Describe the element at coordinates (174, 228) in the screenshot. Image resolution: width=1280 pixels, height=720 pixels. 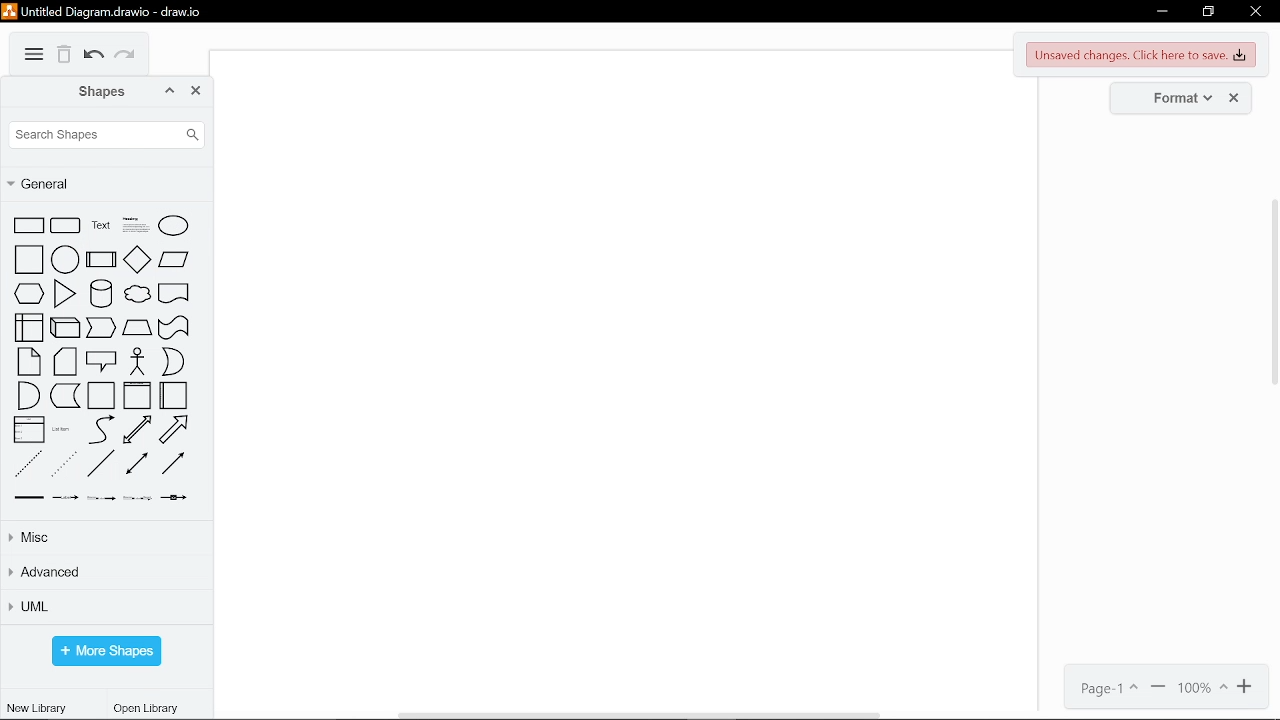
I see `ellipse` at that location.